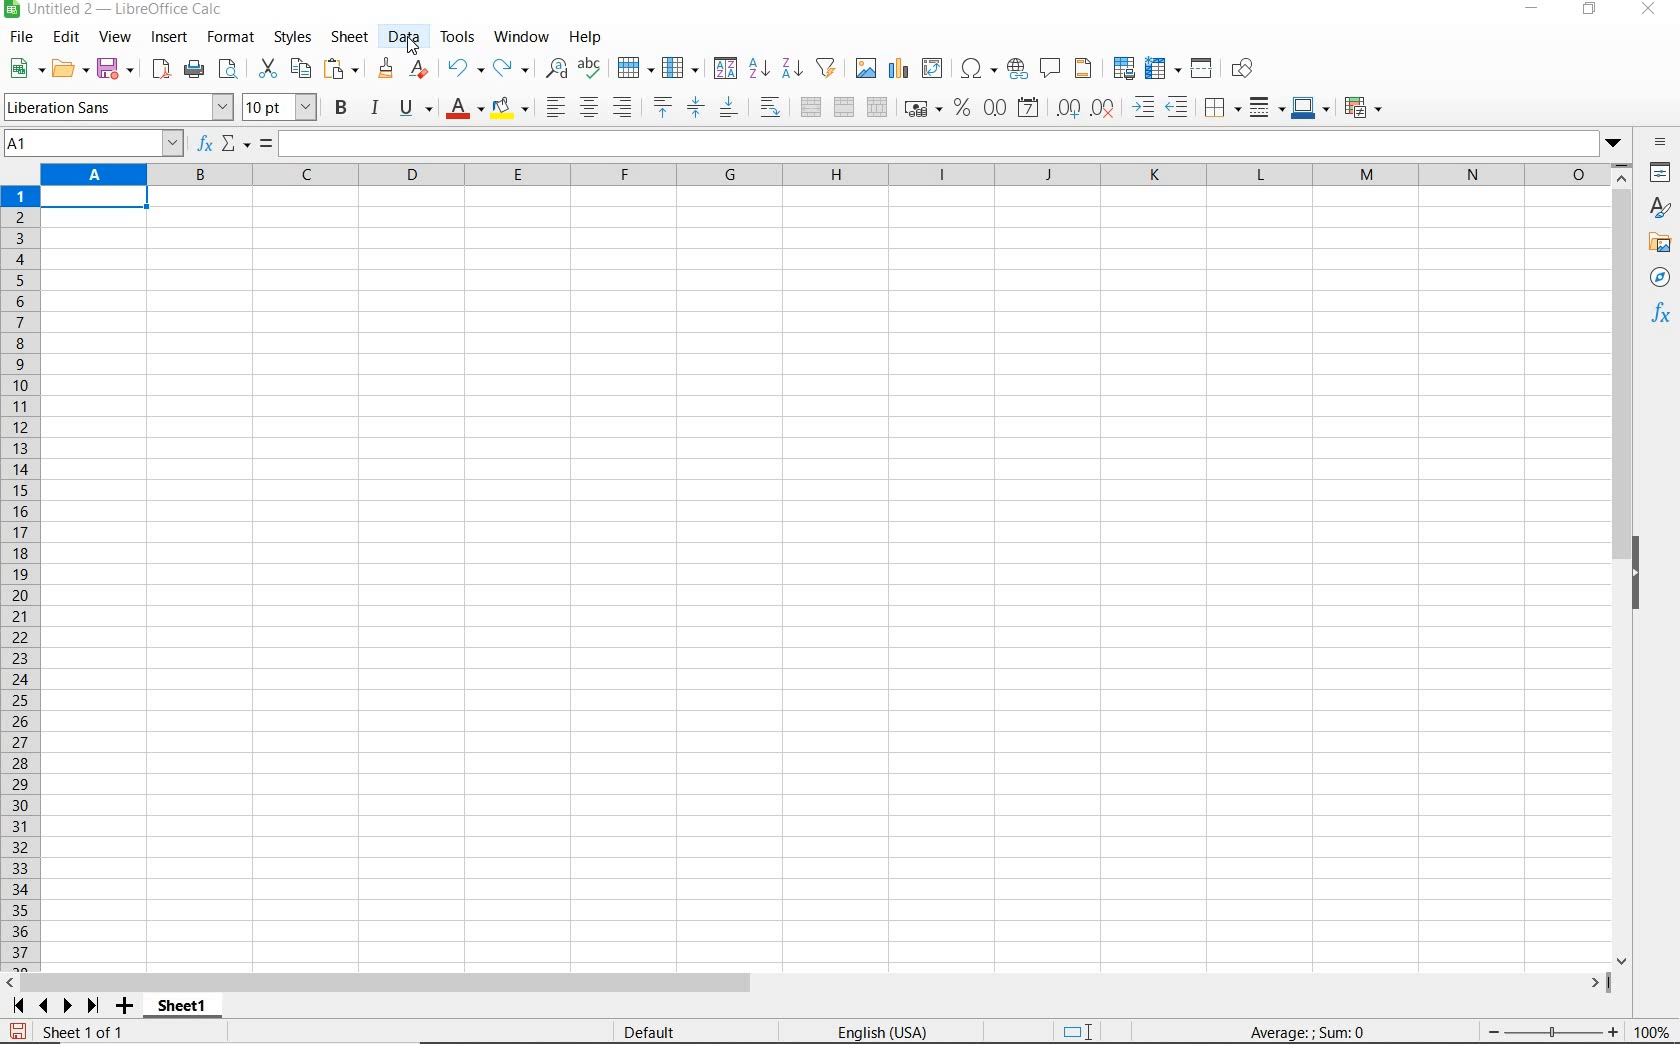 The height and width of the screenshot is (1044, 1680). What do you see at coordinates (811, 108) in the screenshot?
I see `merge and center or unmerge cells` at bounding box center [811, 108].